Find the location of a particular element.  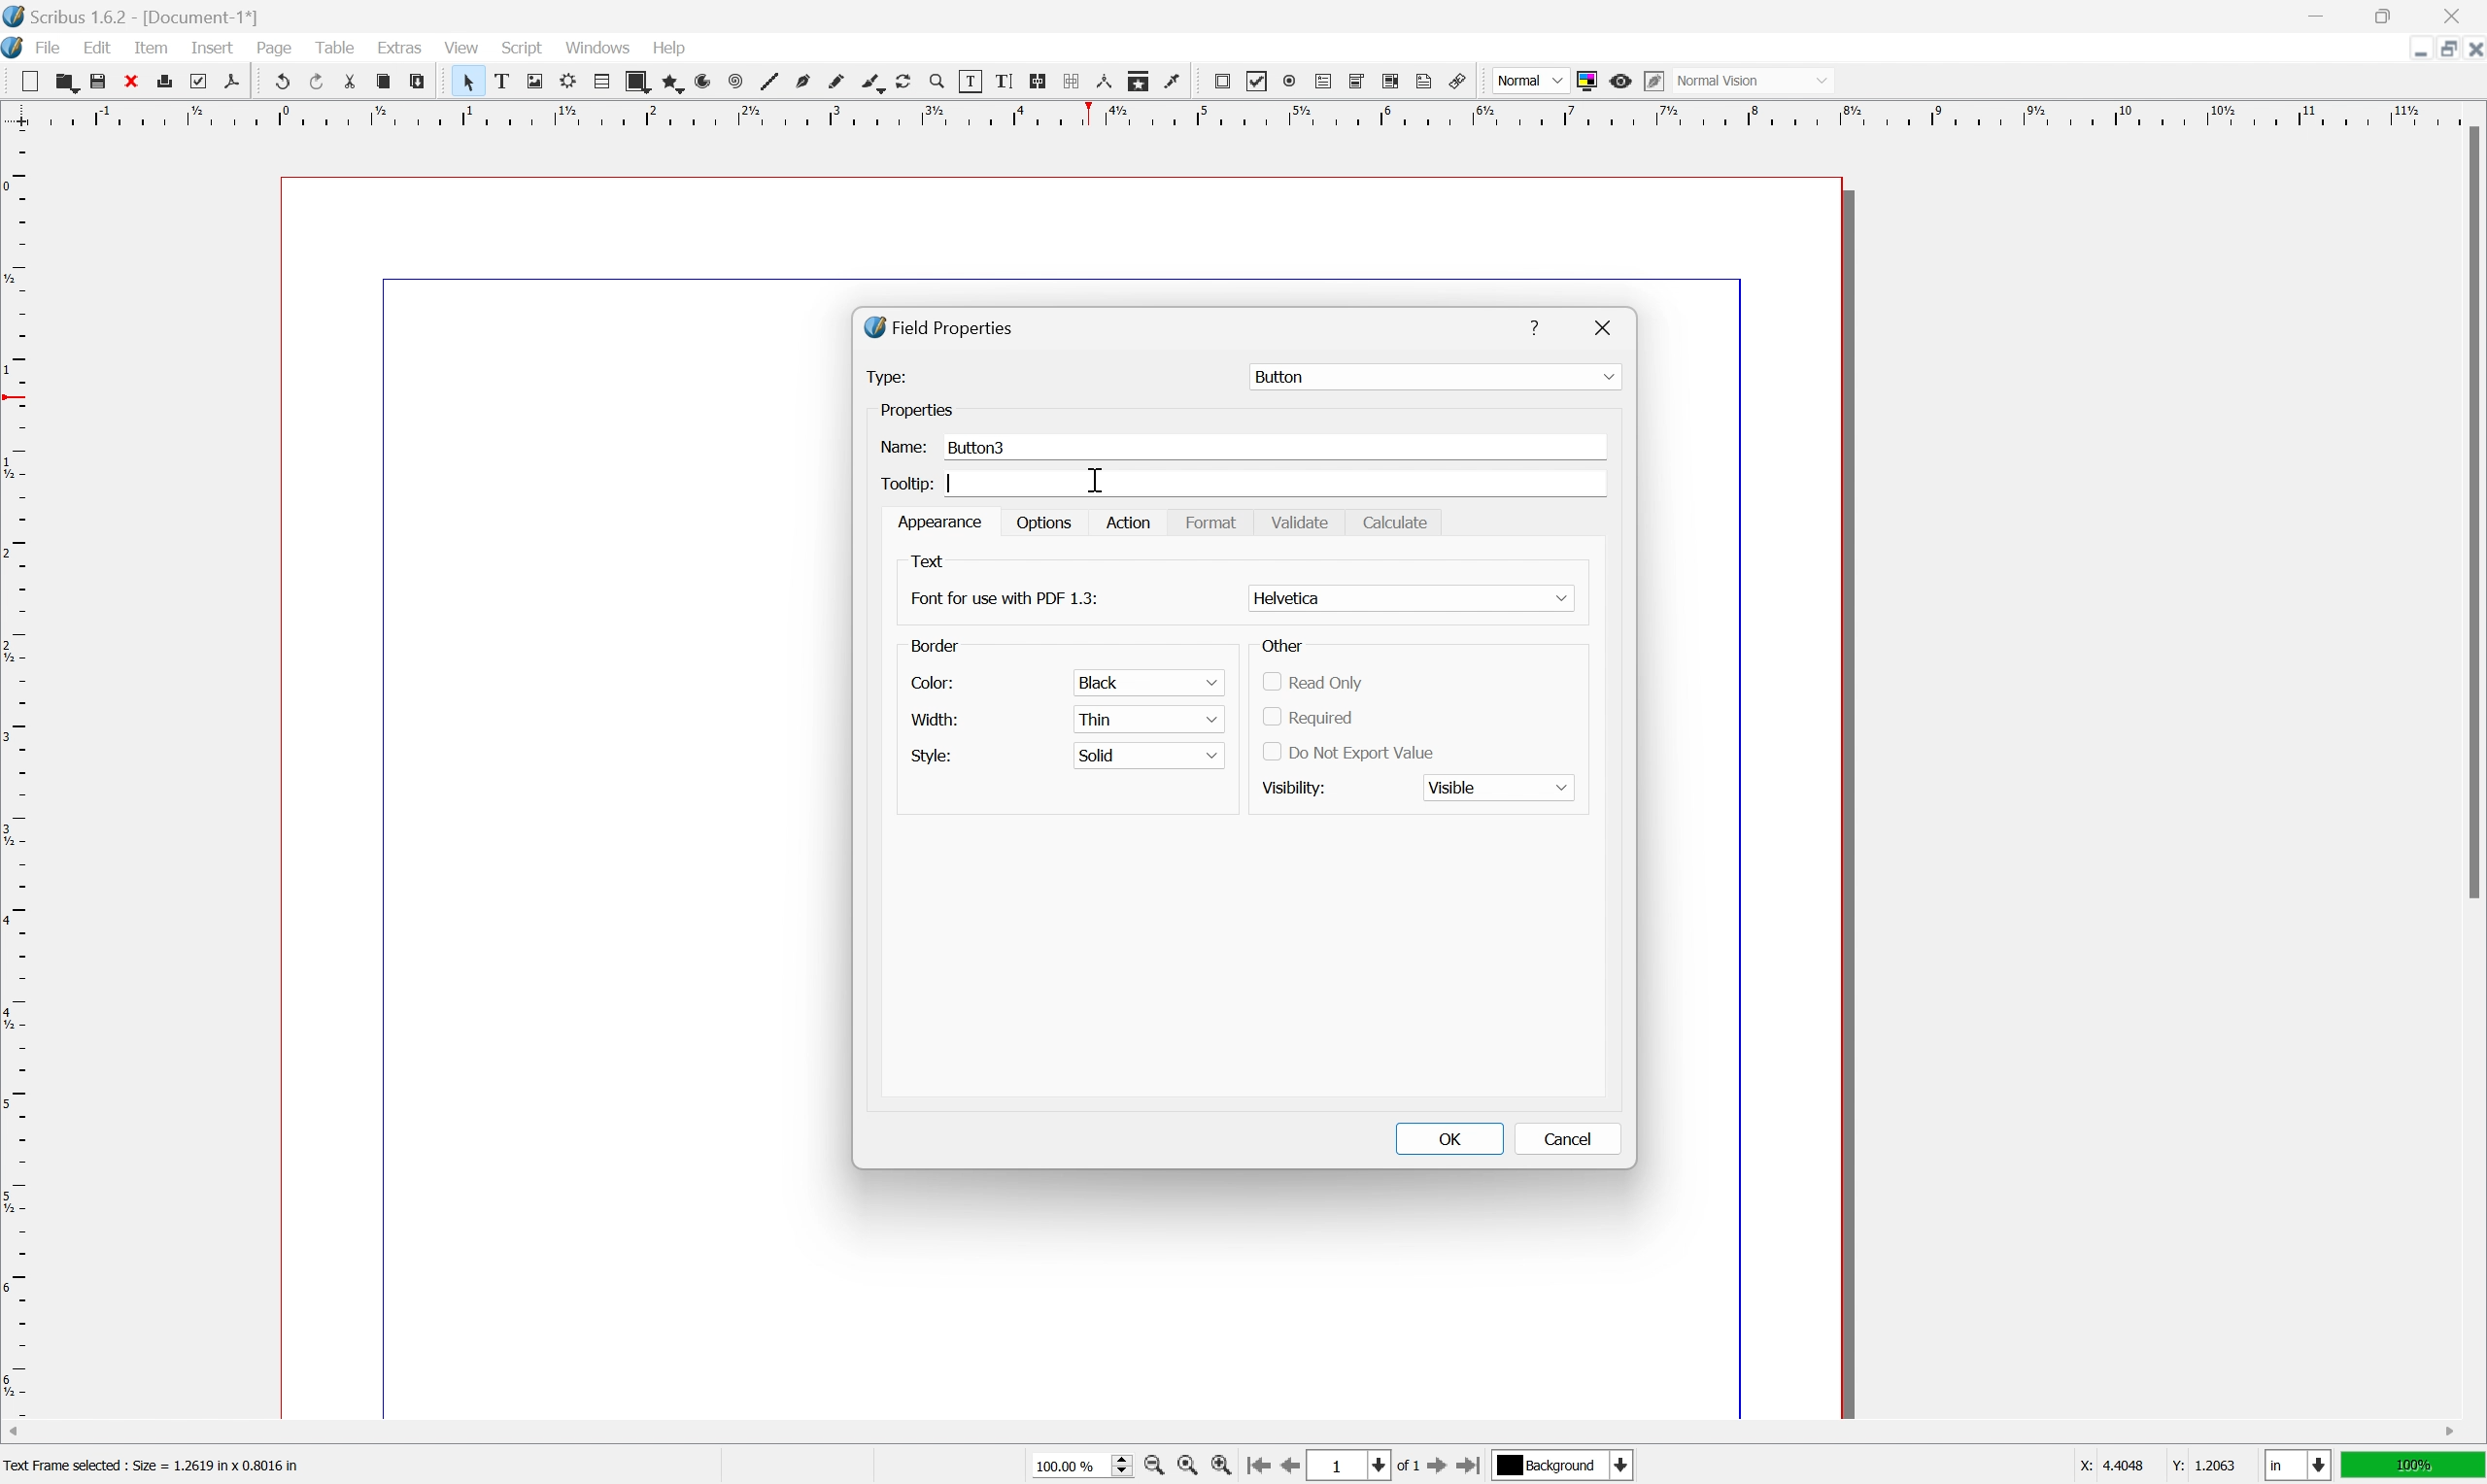

zoom out is located at coordinates (1155, 1467).